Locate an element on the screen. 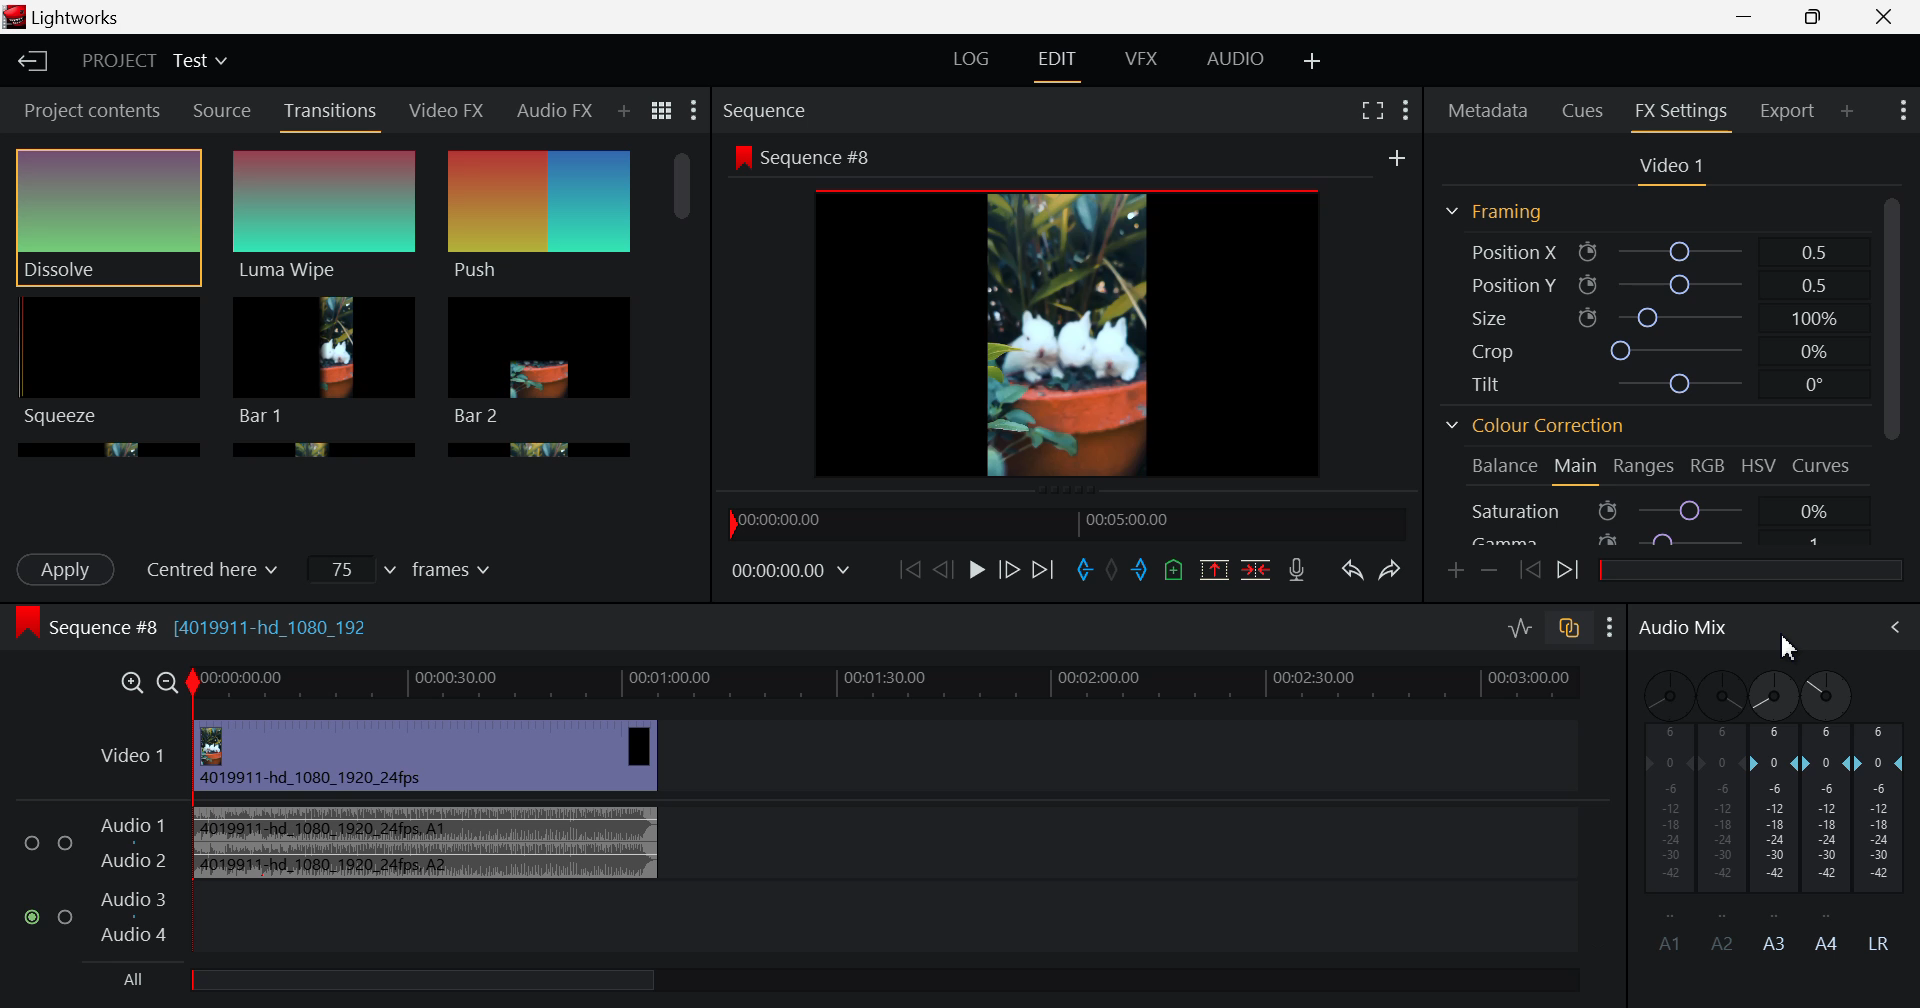 Image resolution: width=1920 pixels, height=1008 pixels. Sequence Preview Screen is located at coordinates (1072, 314).